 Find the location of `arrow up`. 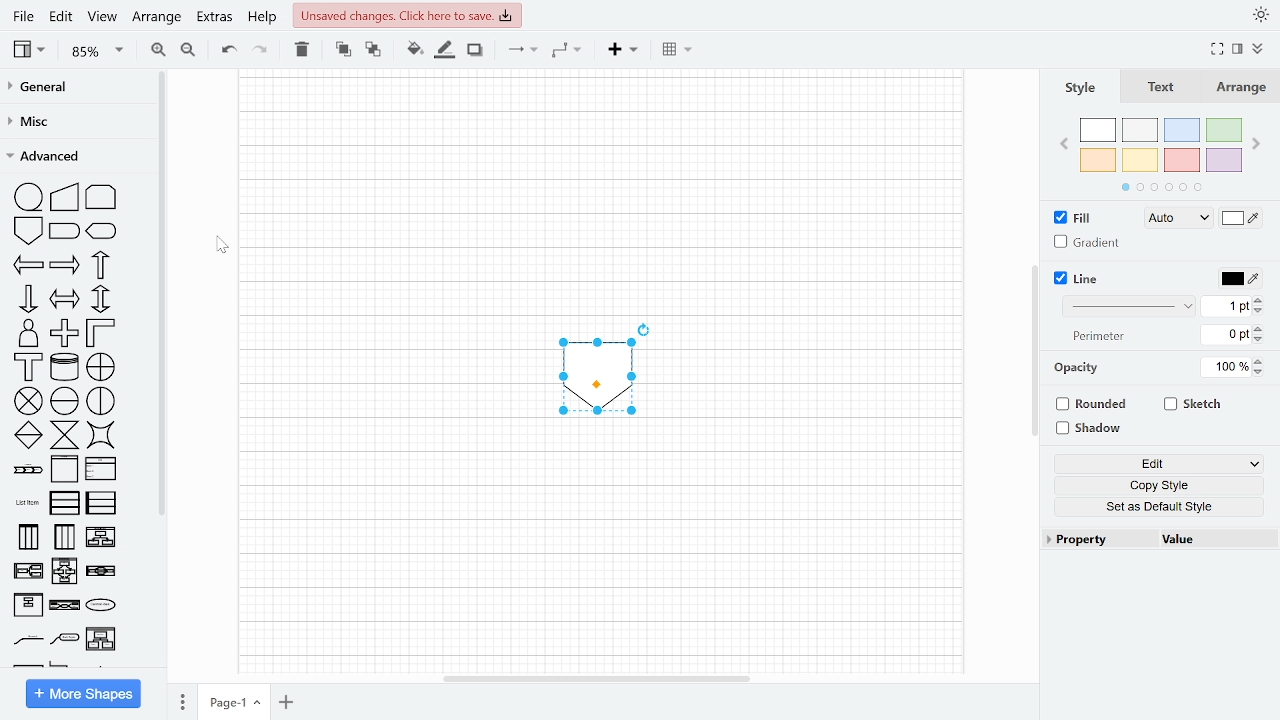

arrow up is located at coordinates (98, 265).